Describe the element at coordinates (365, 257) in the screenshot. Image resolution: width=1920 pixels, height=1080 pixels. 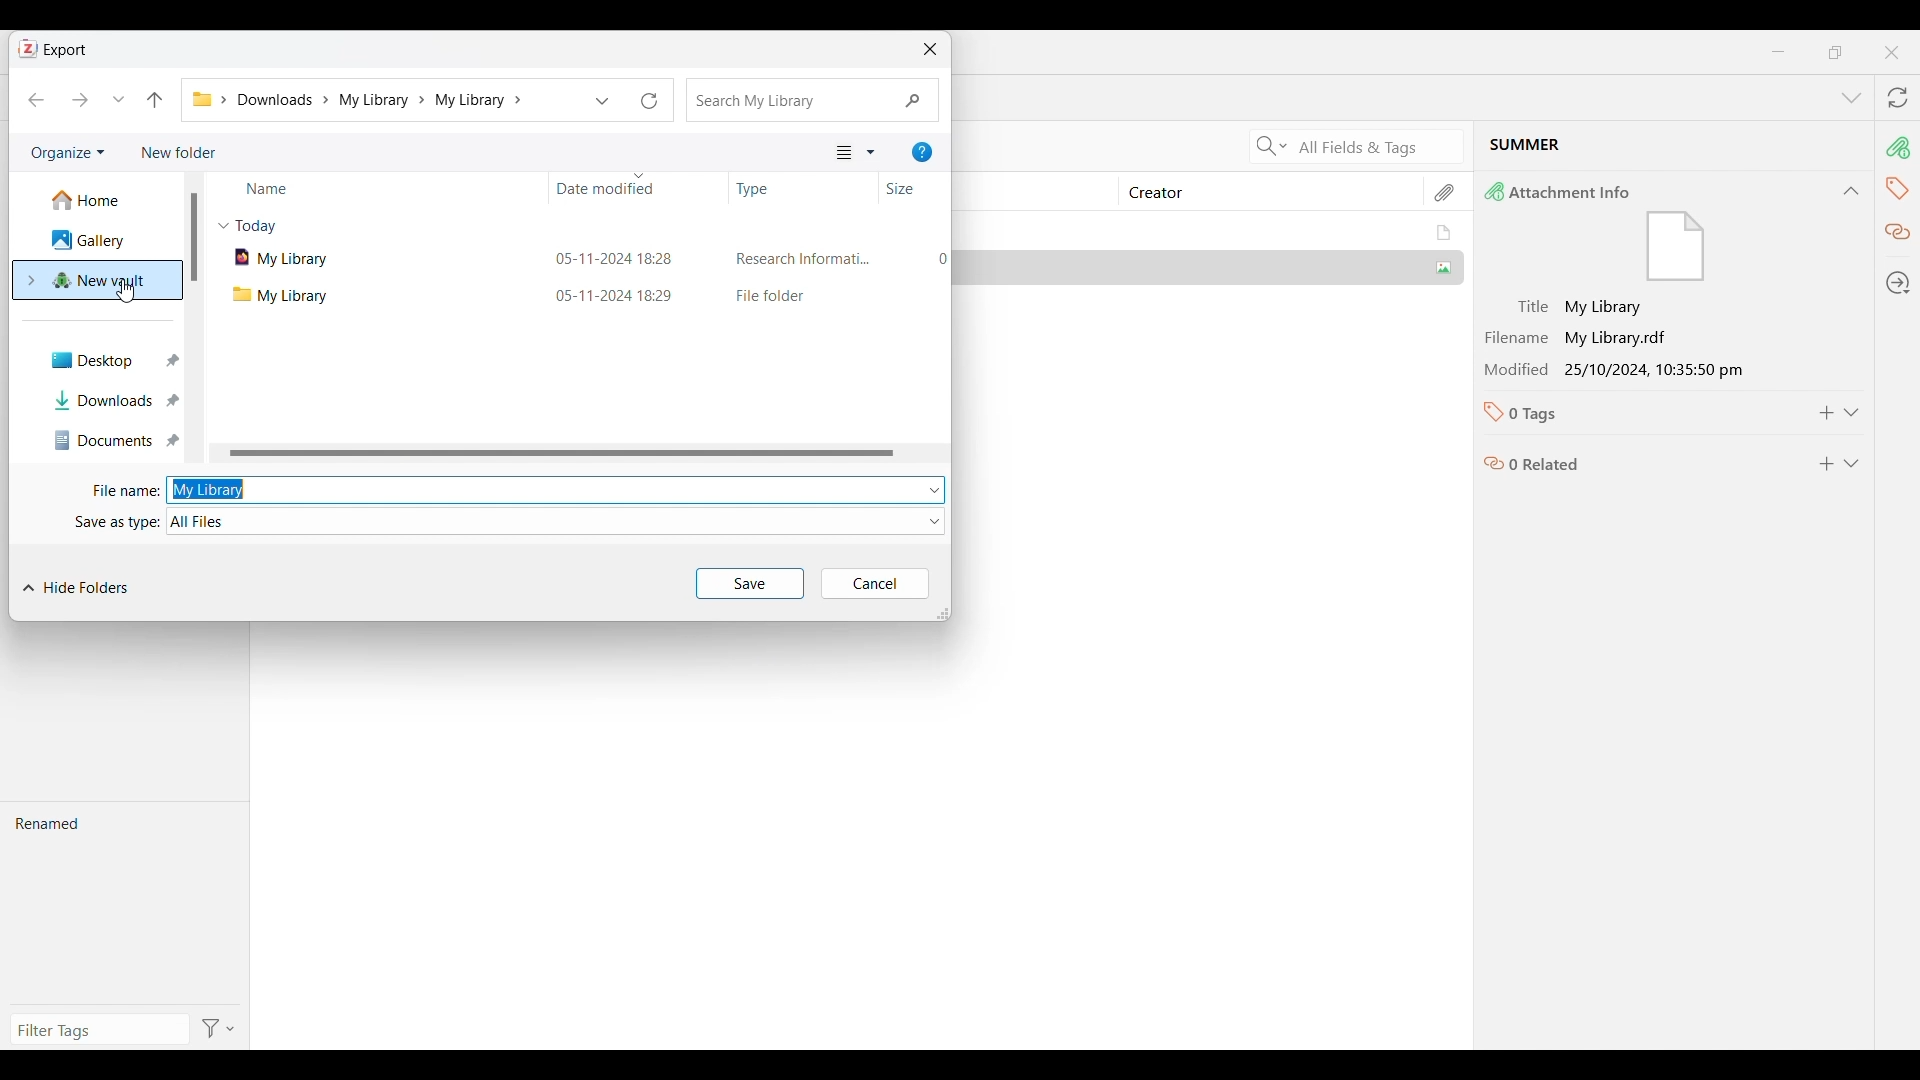
I see `My Library` at that location.